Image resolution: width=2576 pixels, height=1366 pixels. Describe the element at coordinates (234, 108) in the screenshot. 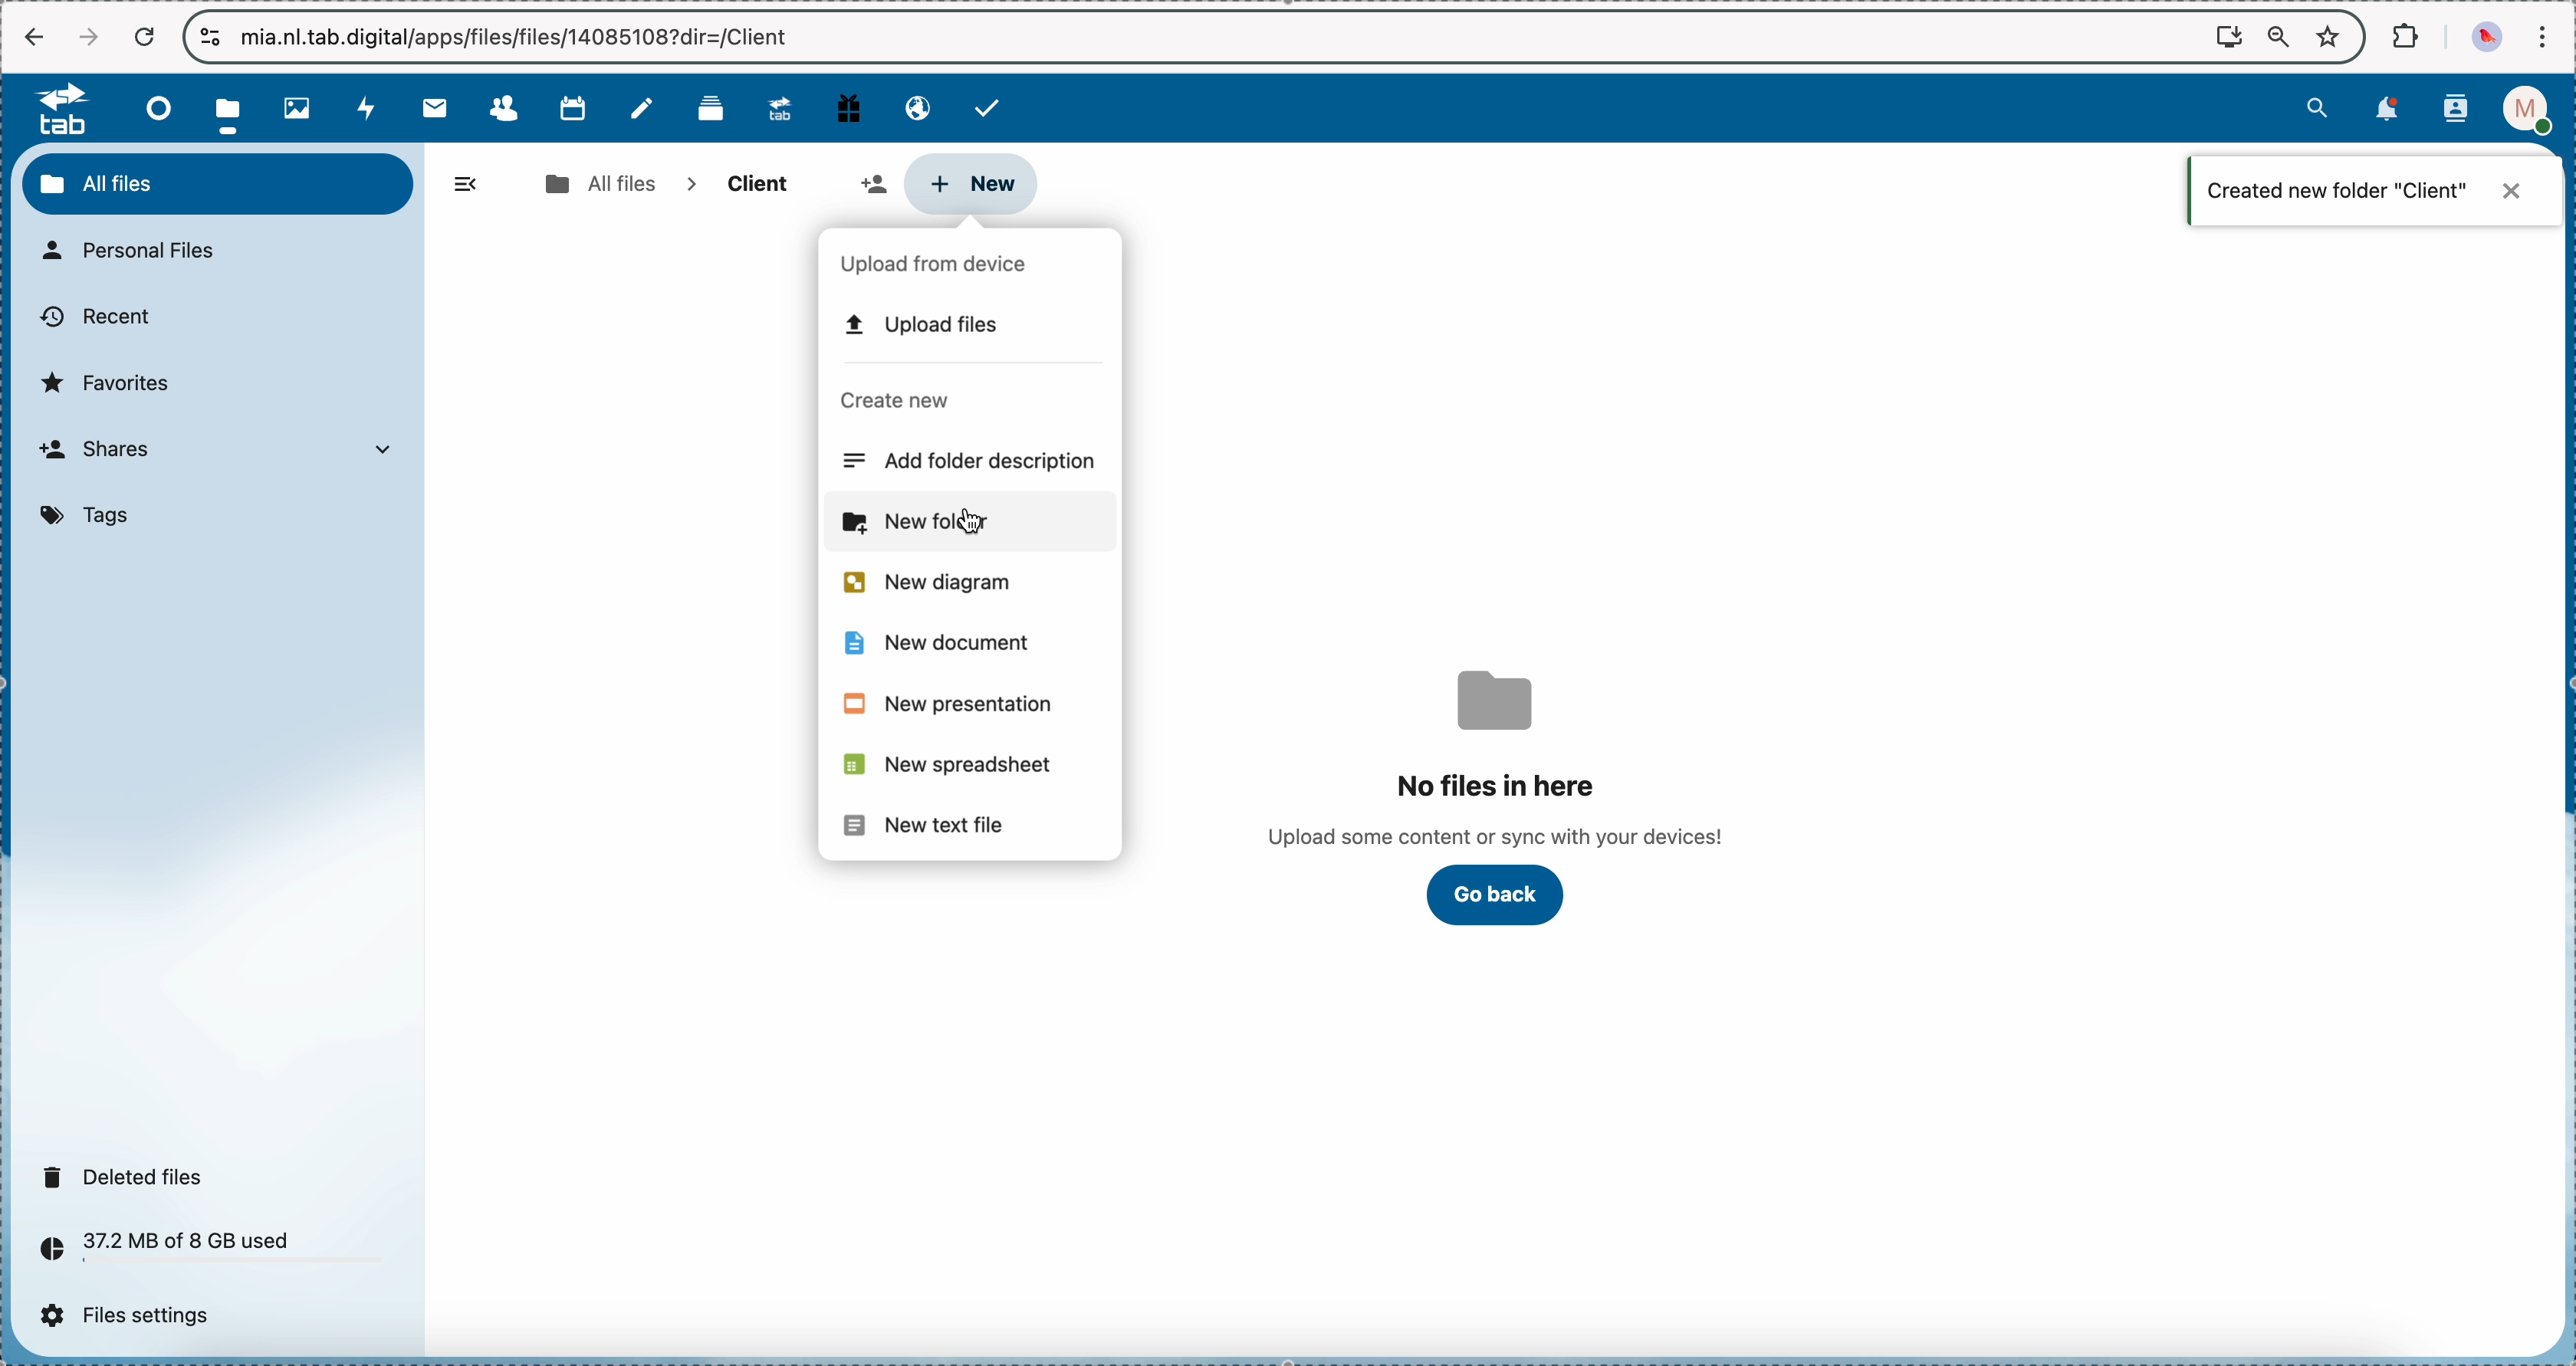

I see `click on files` at that location.